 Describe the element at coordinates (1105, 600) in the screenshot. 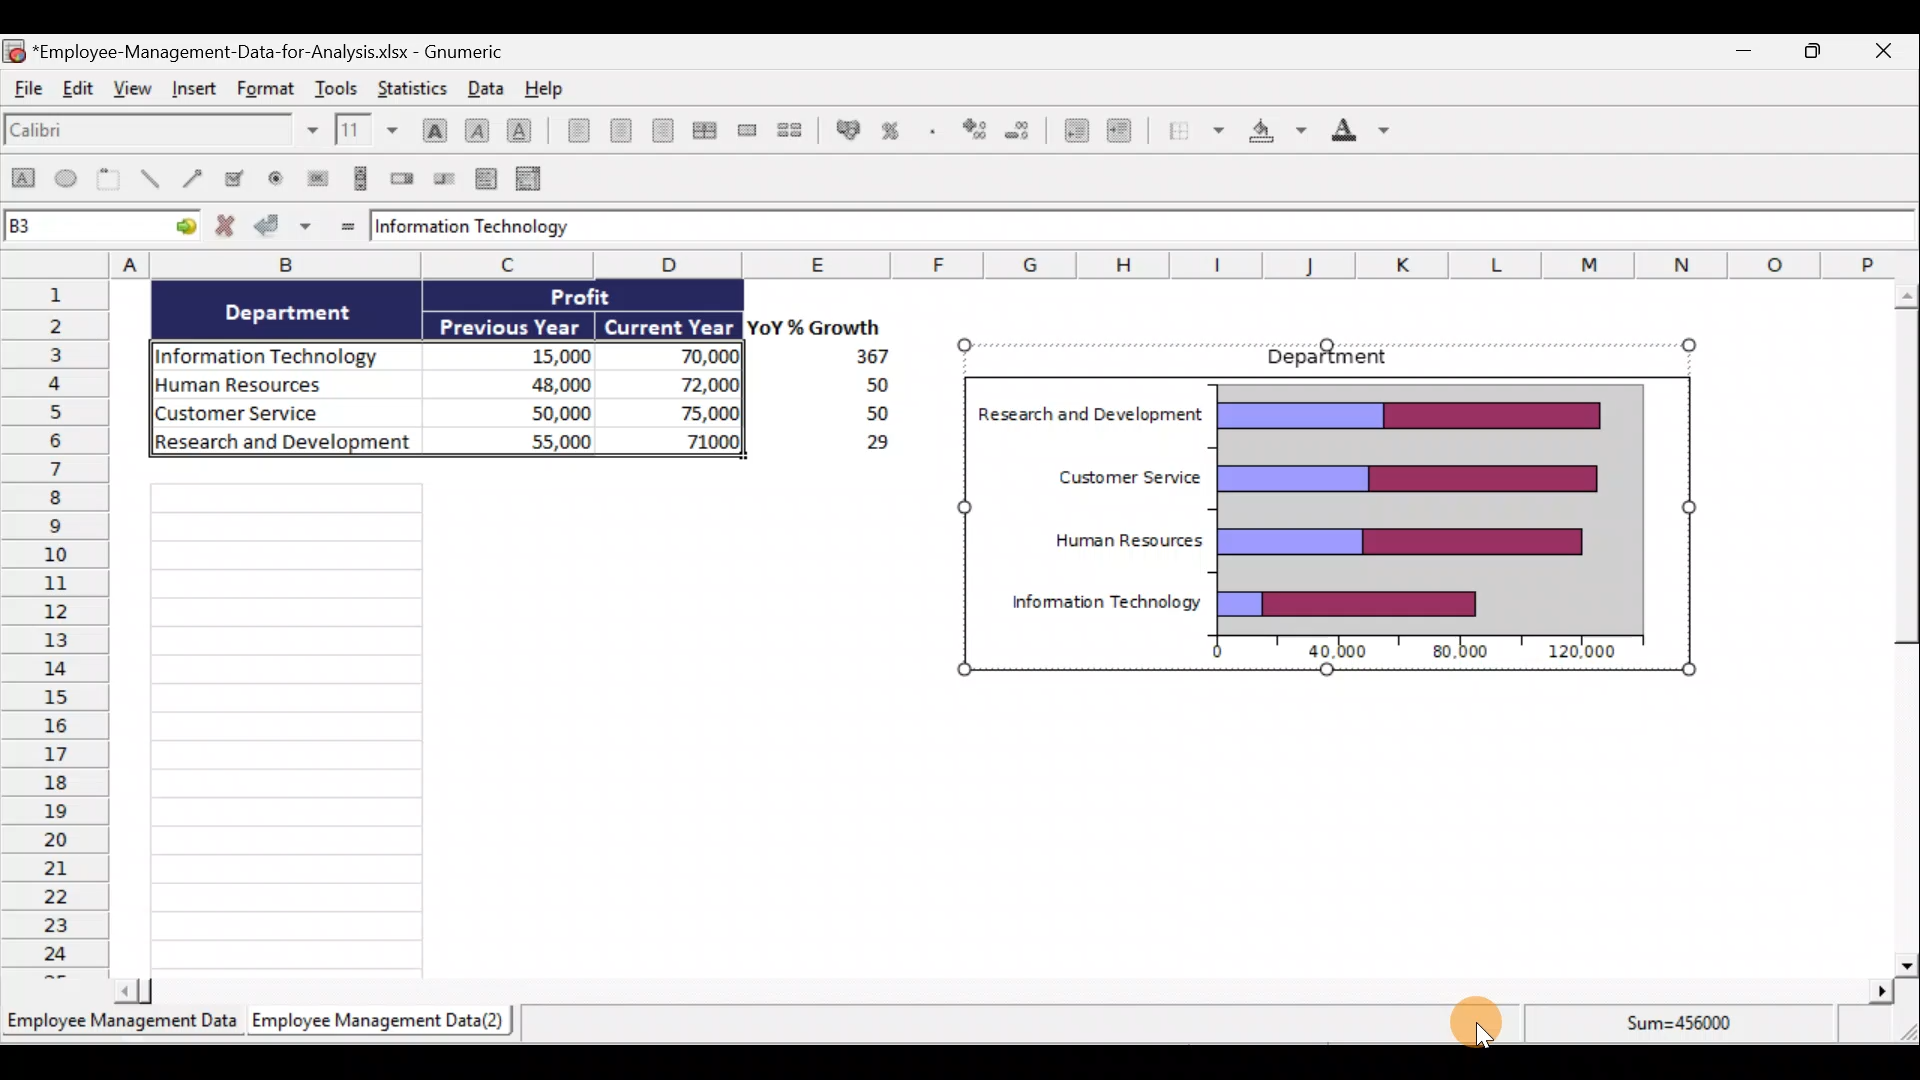

I see `Information Technology` at that location.